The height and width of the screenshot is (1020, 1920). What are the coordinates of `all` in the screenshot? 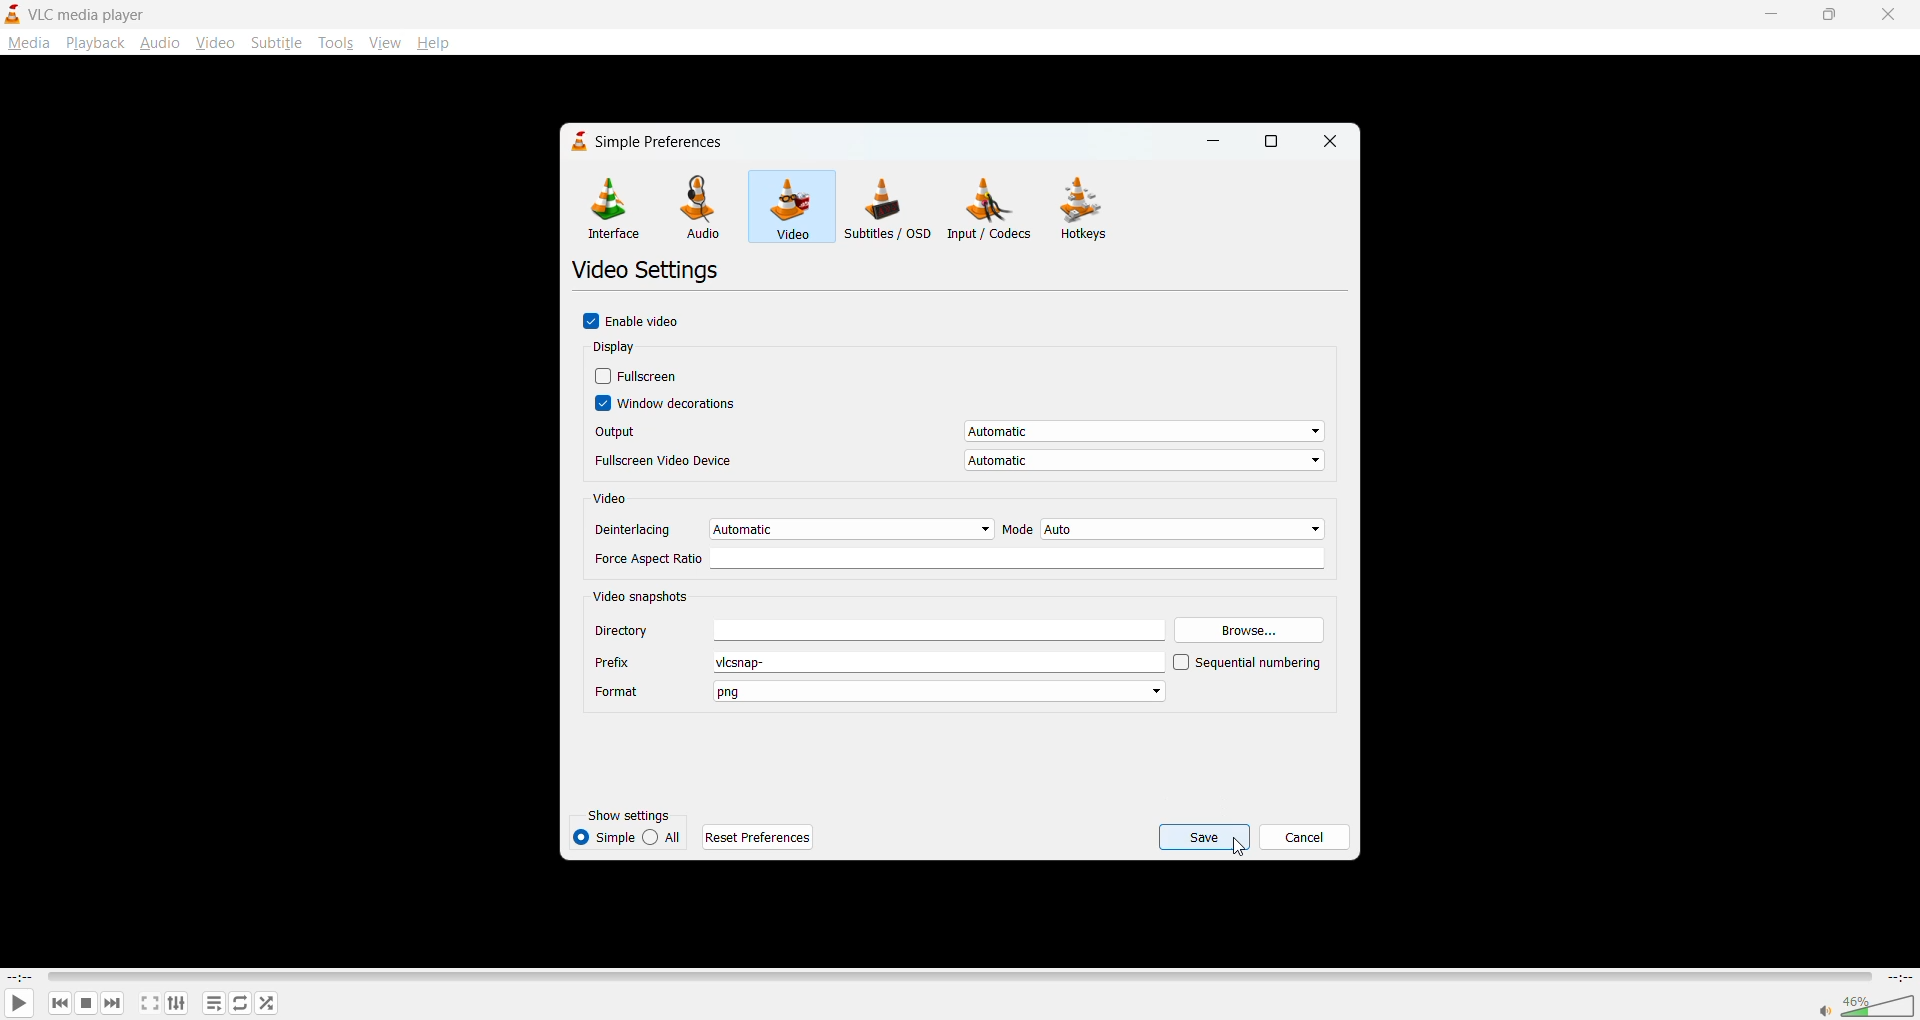 It's located at (666, 835).